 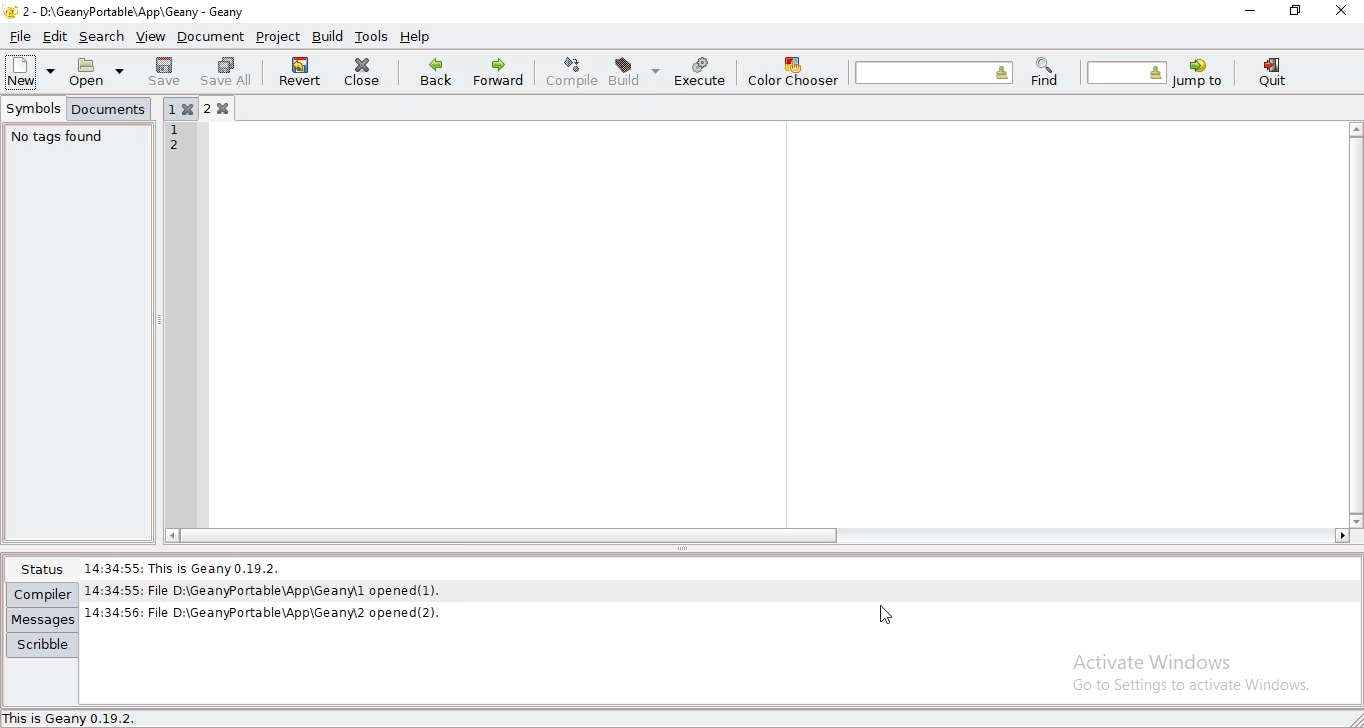 I want to click on execute, so click(x=701, y=72).